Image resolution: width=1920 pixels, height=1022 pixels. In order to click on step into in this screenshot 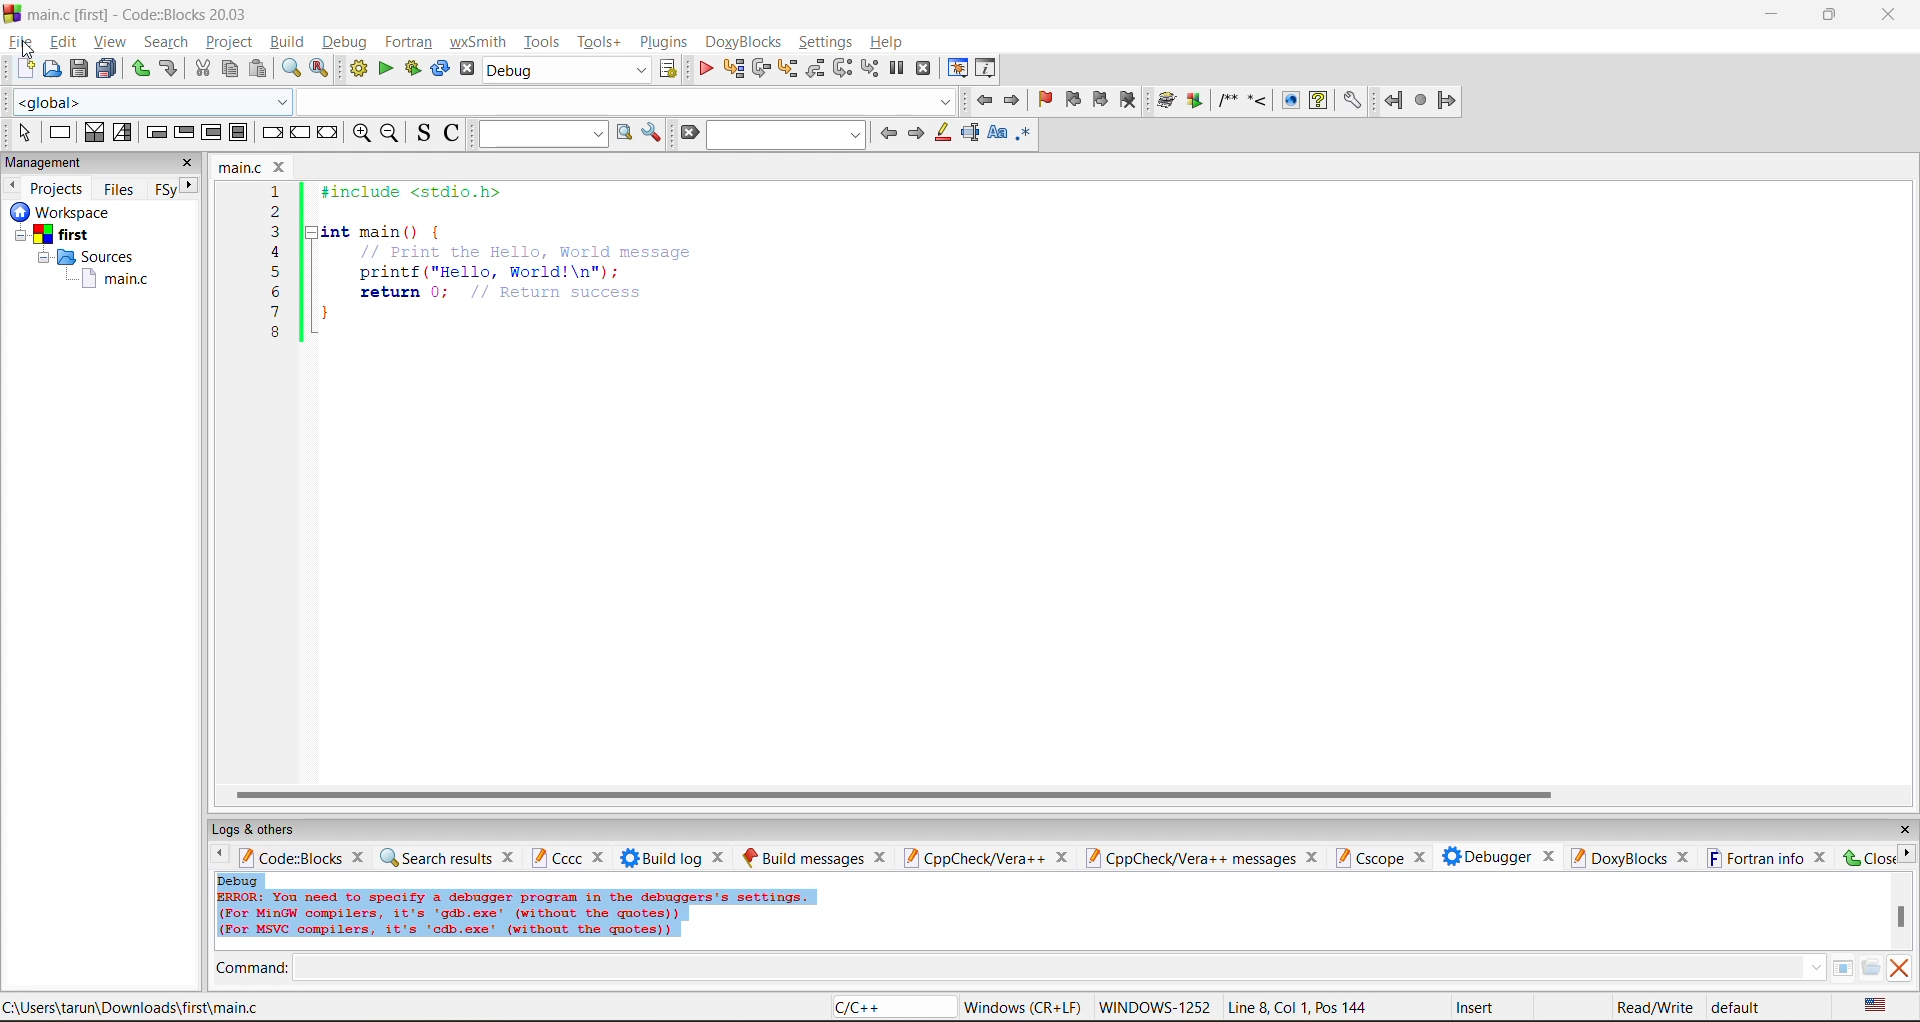, I will do `click(1257, 99)`.